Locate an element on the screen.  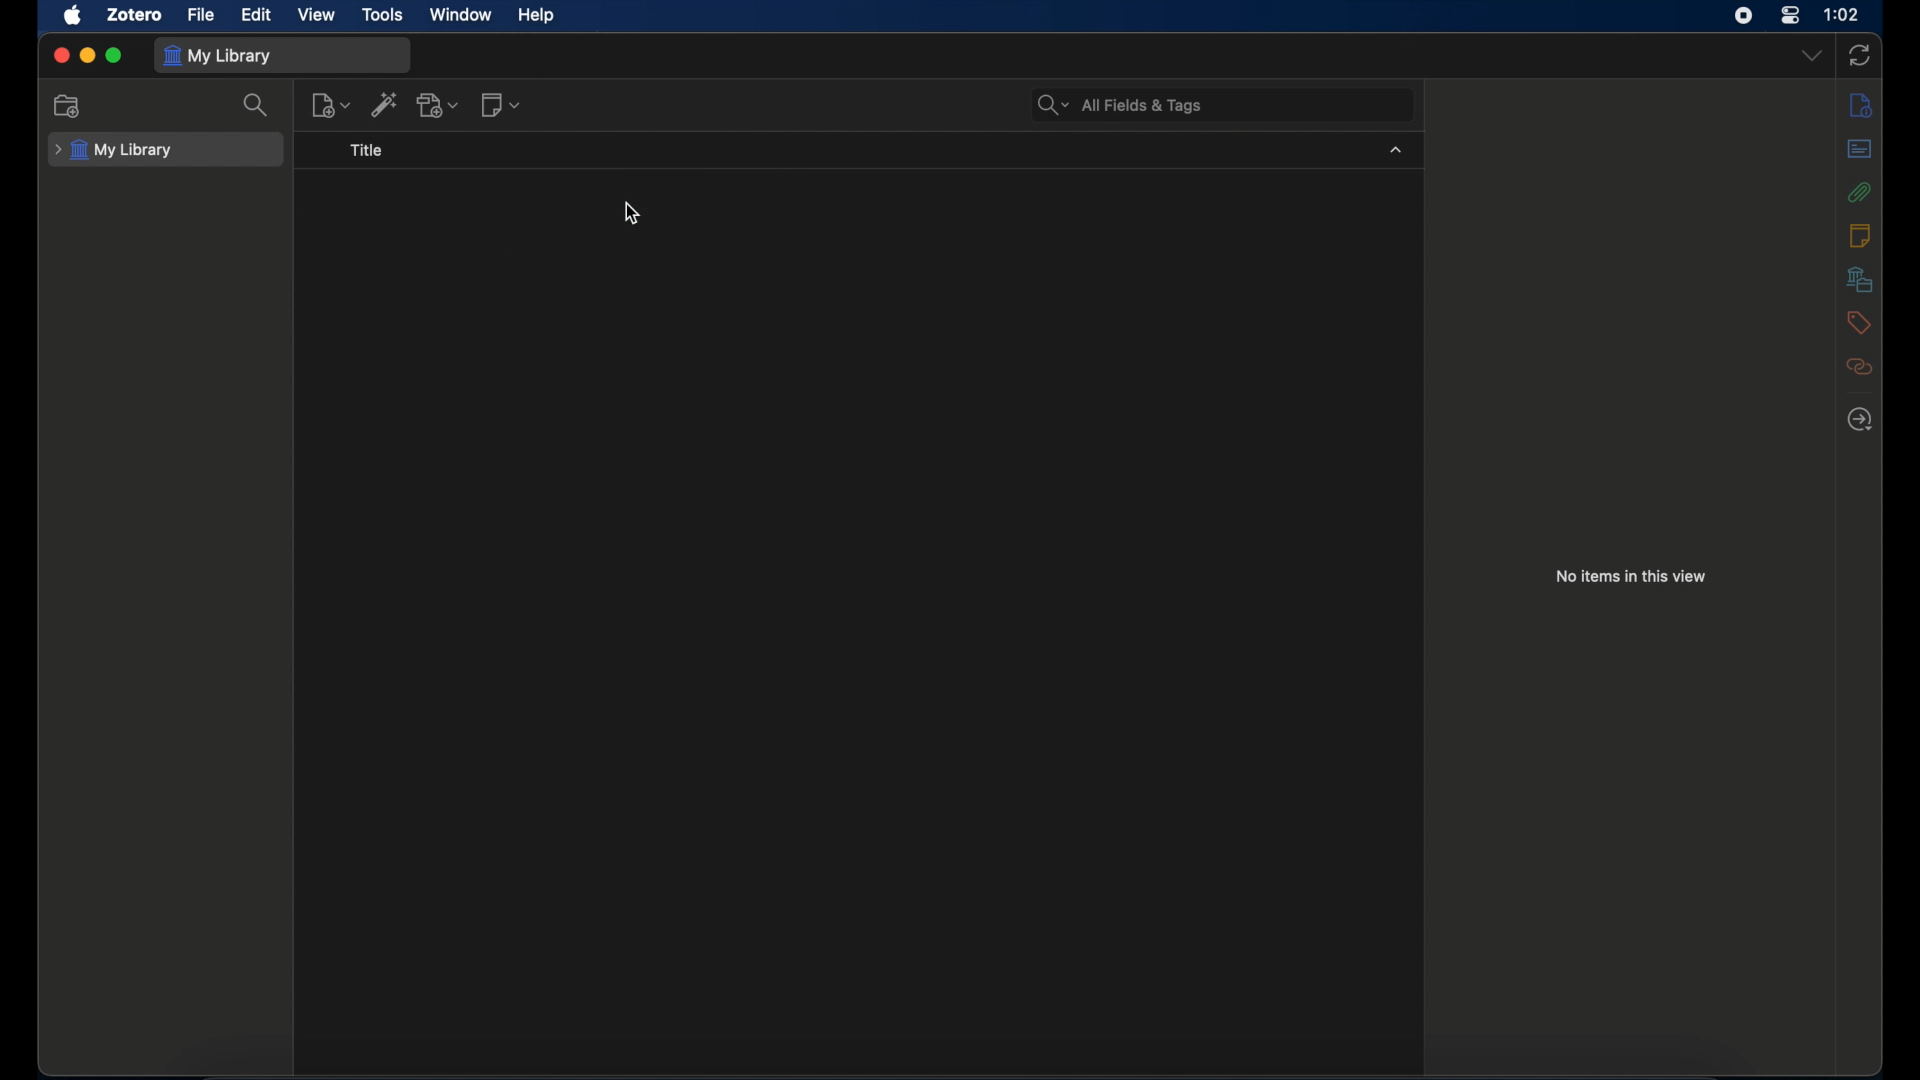
close is located at coordinates (61, 55).